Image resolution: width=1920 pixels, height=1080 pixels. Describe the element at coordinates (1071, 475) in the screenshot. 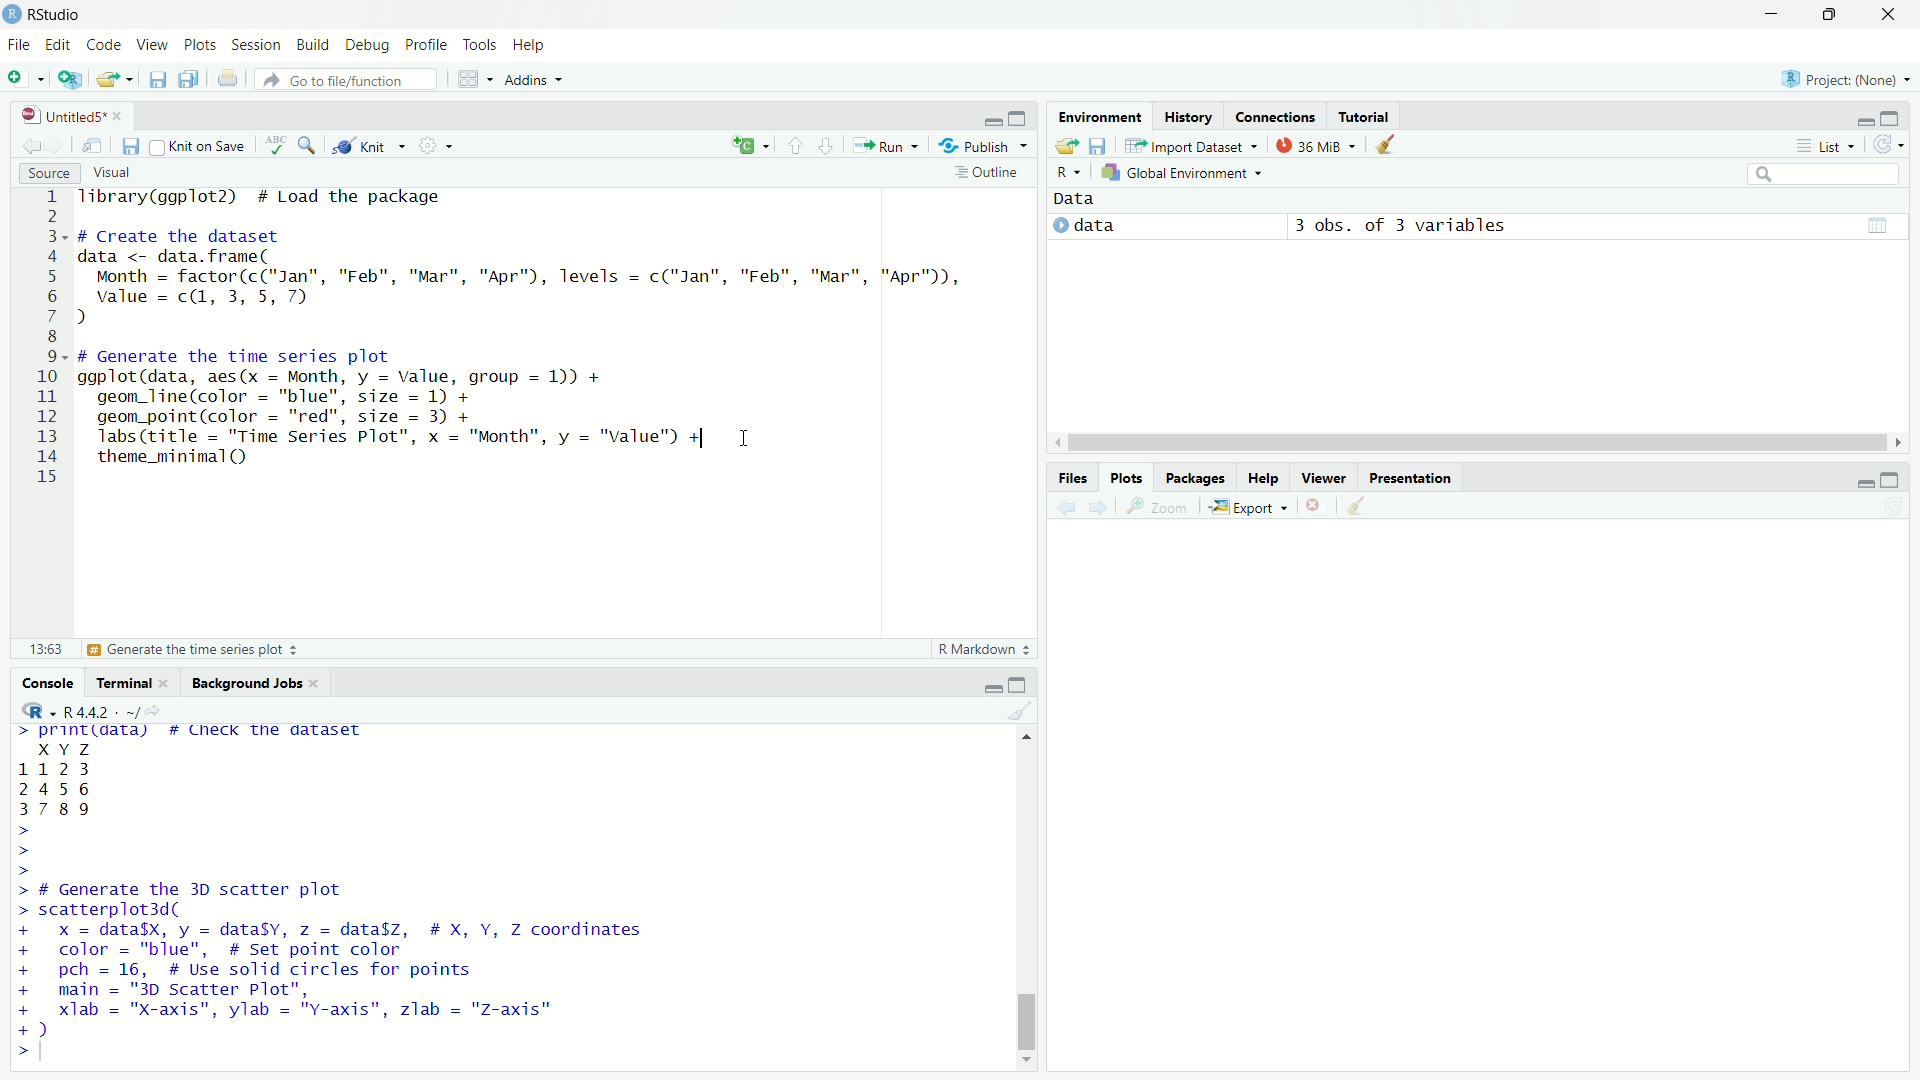

I see `files` at that location.